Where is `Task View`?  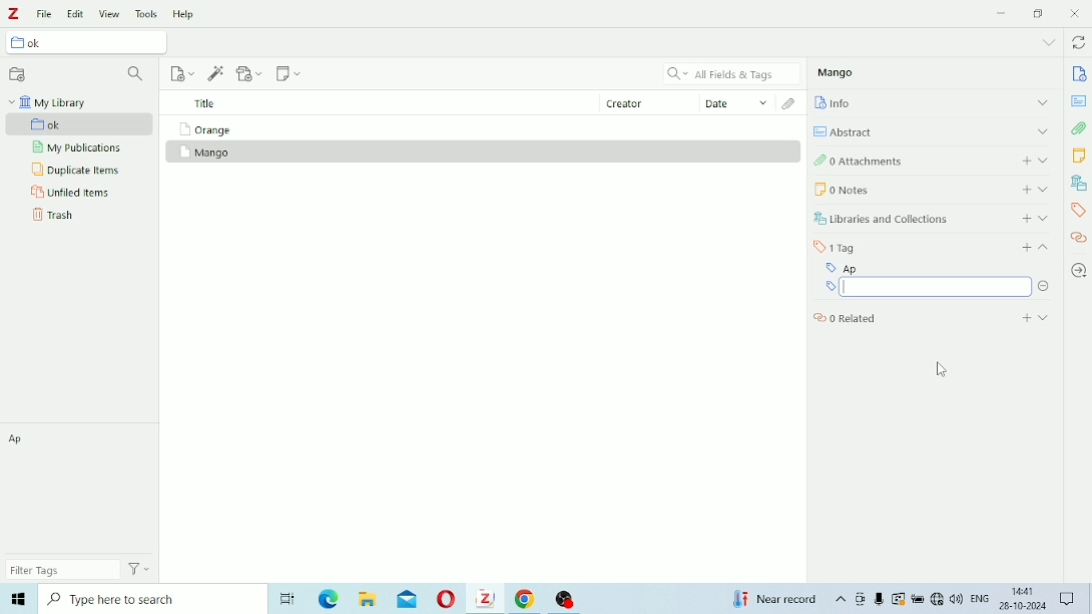 Task View is located at coordinates (290, 597).